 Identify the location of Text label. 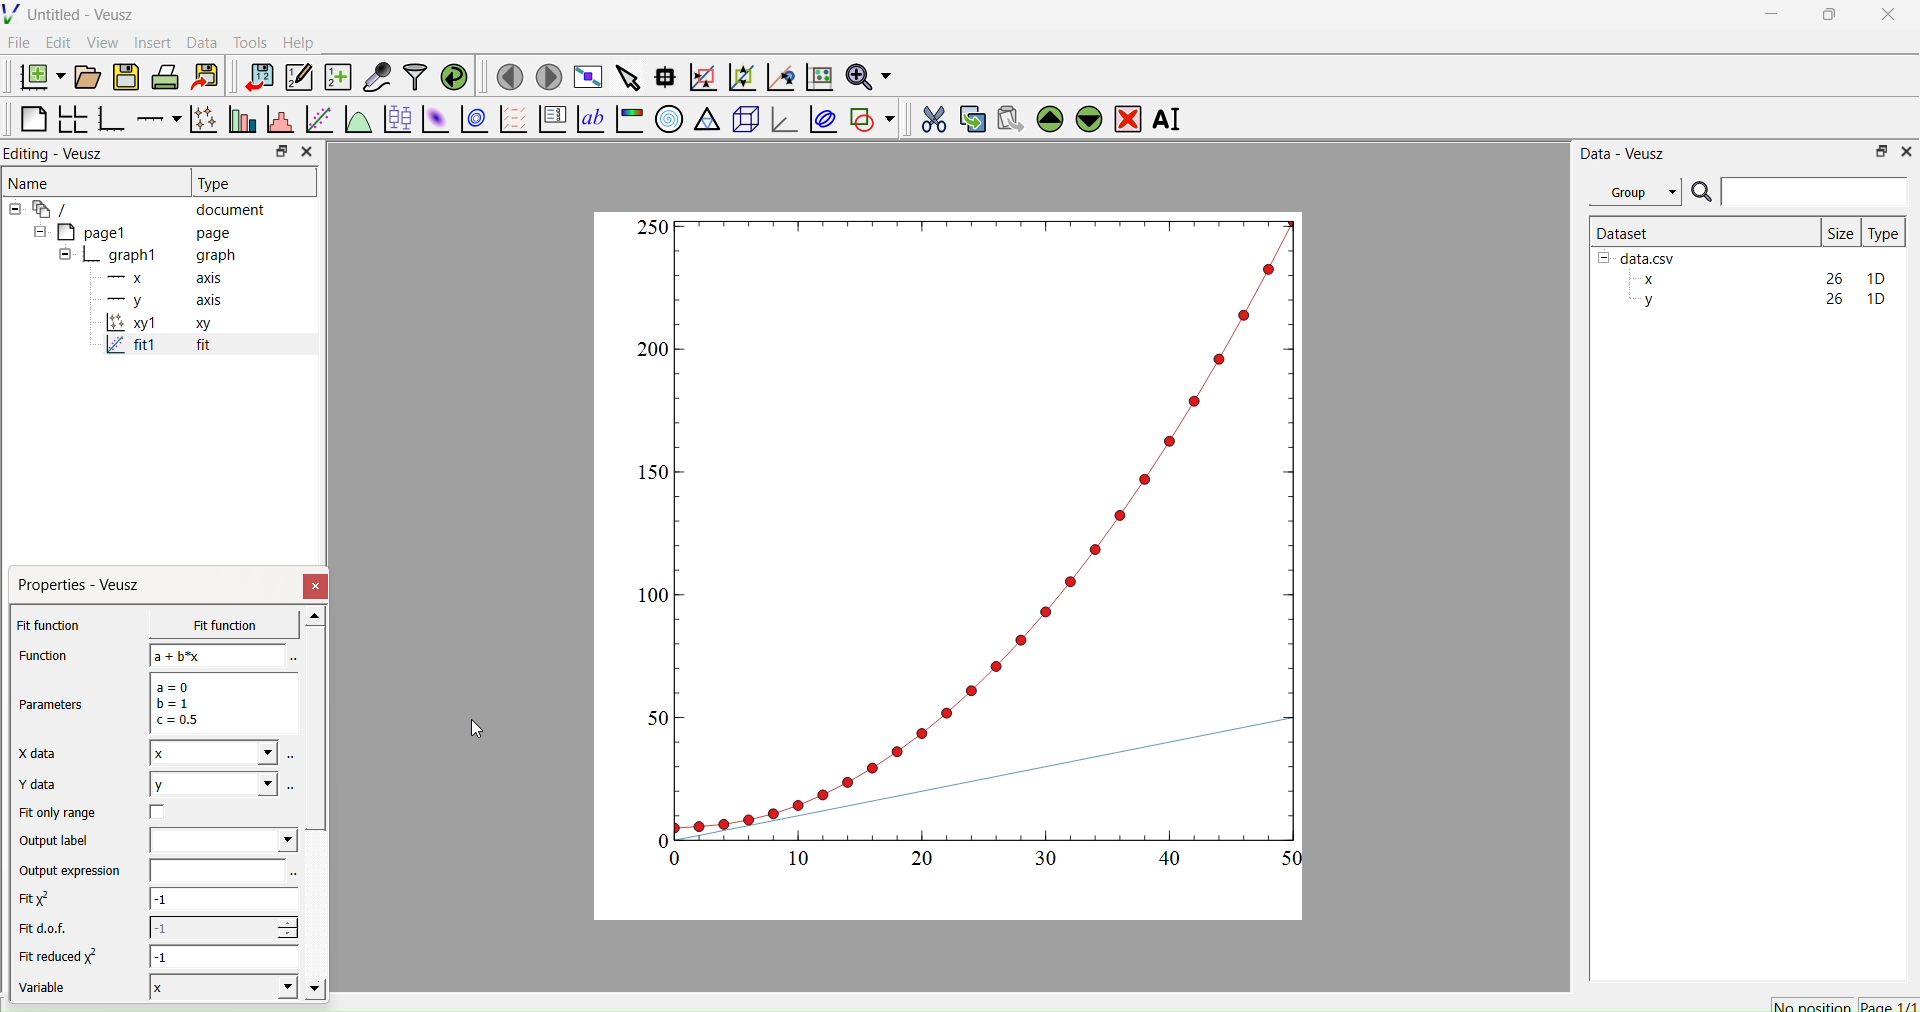
(589, 119).